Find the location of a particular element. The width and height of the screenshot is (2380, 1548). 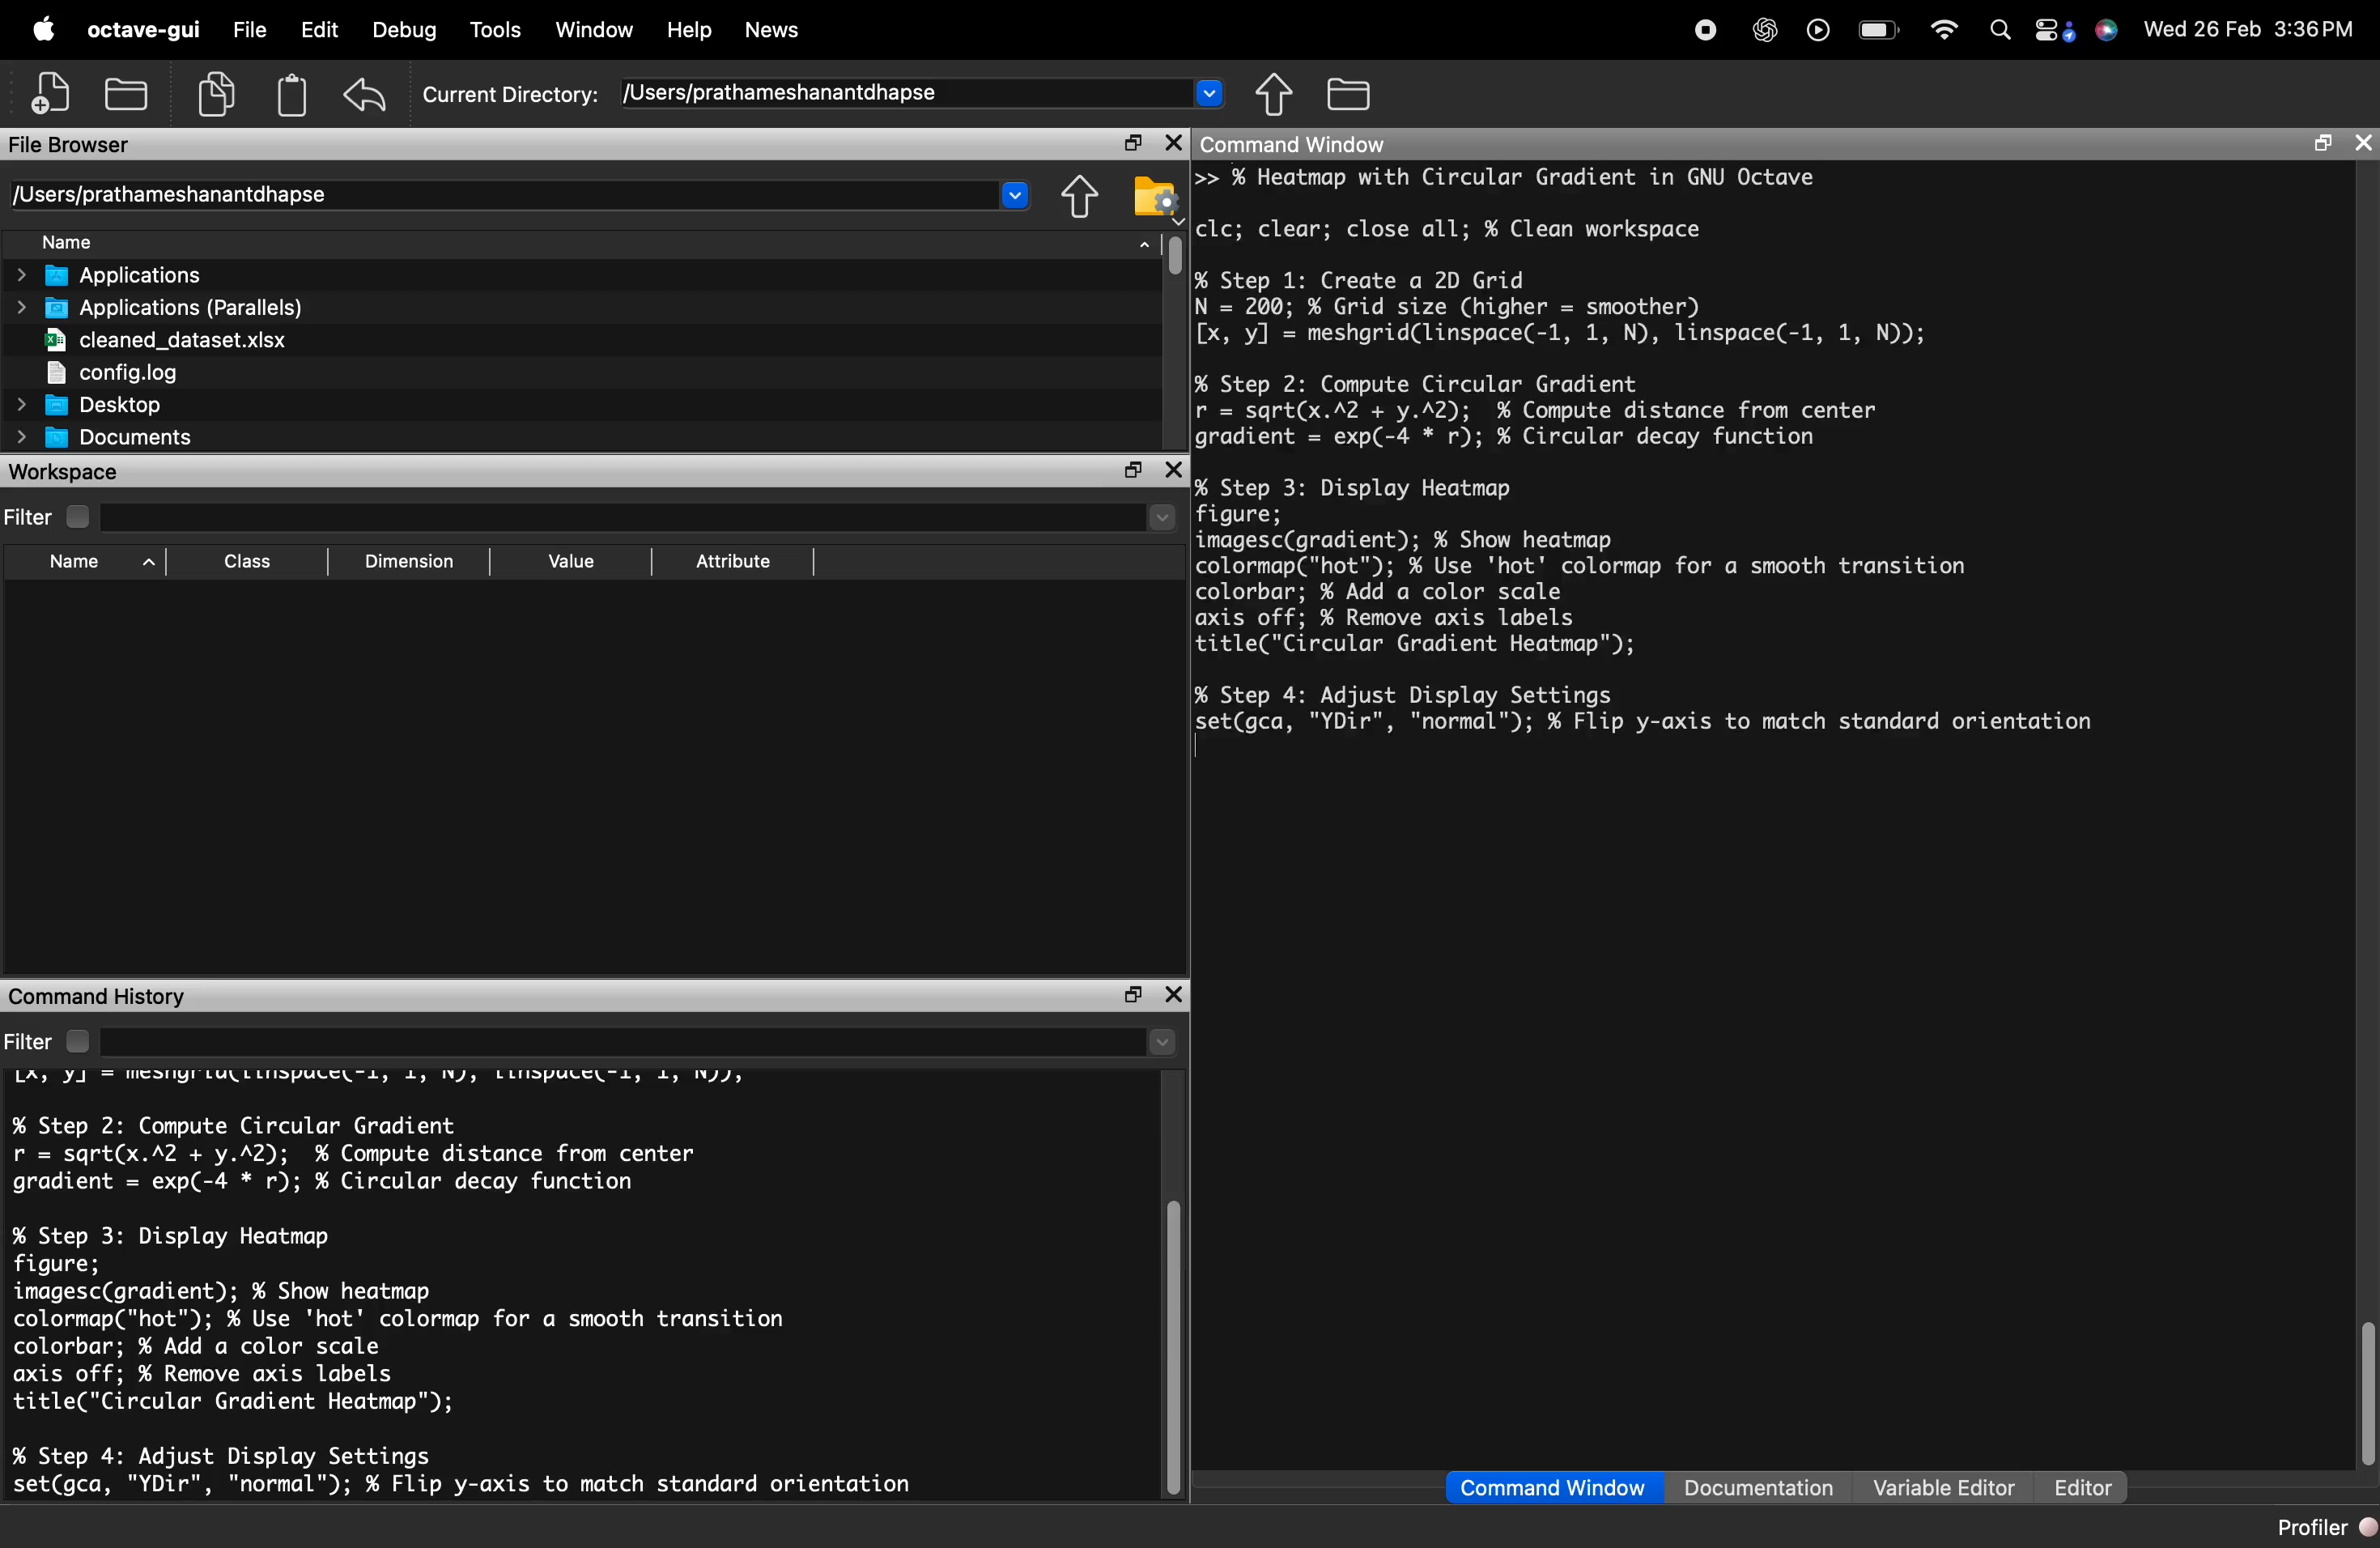

LA, YJ = MESNYILULLLIDPULE "Ll, 4, IV), LLIDPULE "1, 1, IN),

% Step 2: Compute Circular Gradient

r = sqrt(x.A2 + y.A2); % Compute distance from center
gradient = exp(-4 * r); % Circular decay function

% Step 3: Display Heatmap

figure;

imagesc(gradient); % Show heatmap

colormap("hot"); % Use 'hot' colormap for a smooth transition
colorbar; % Add a color scale

axis off; ¥ Remove axis labels

title("Circular Gradient Heatmap");

% Step 4: Adjust Display Settings

set(gca, "YDir", "normal"™); % Flip y-axis to match standard orientation is located at coordinates (465, 1284).